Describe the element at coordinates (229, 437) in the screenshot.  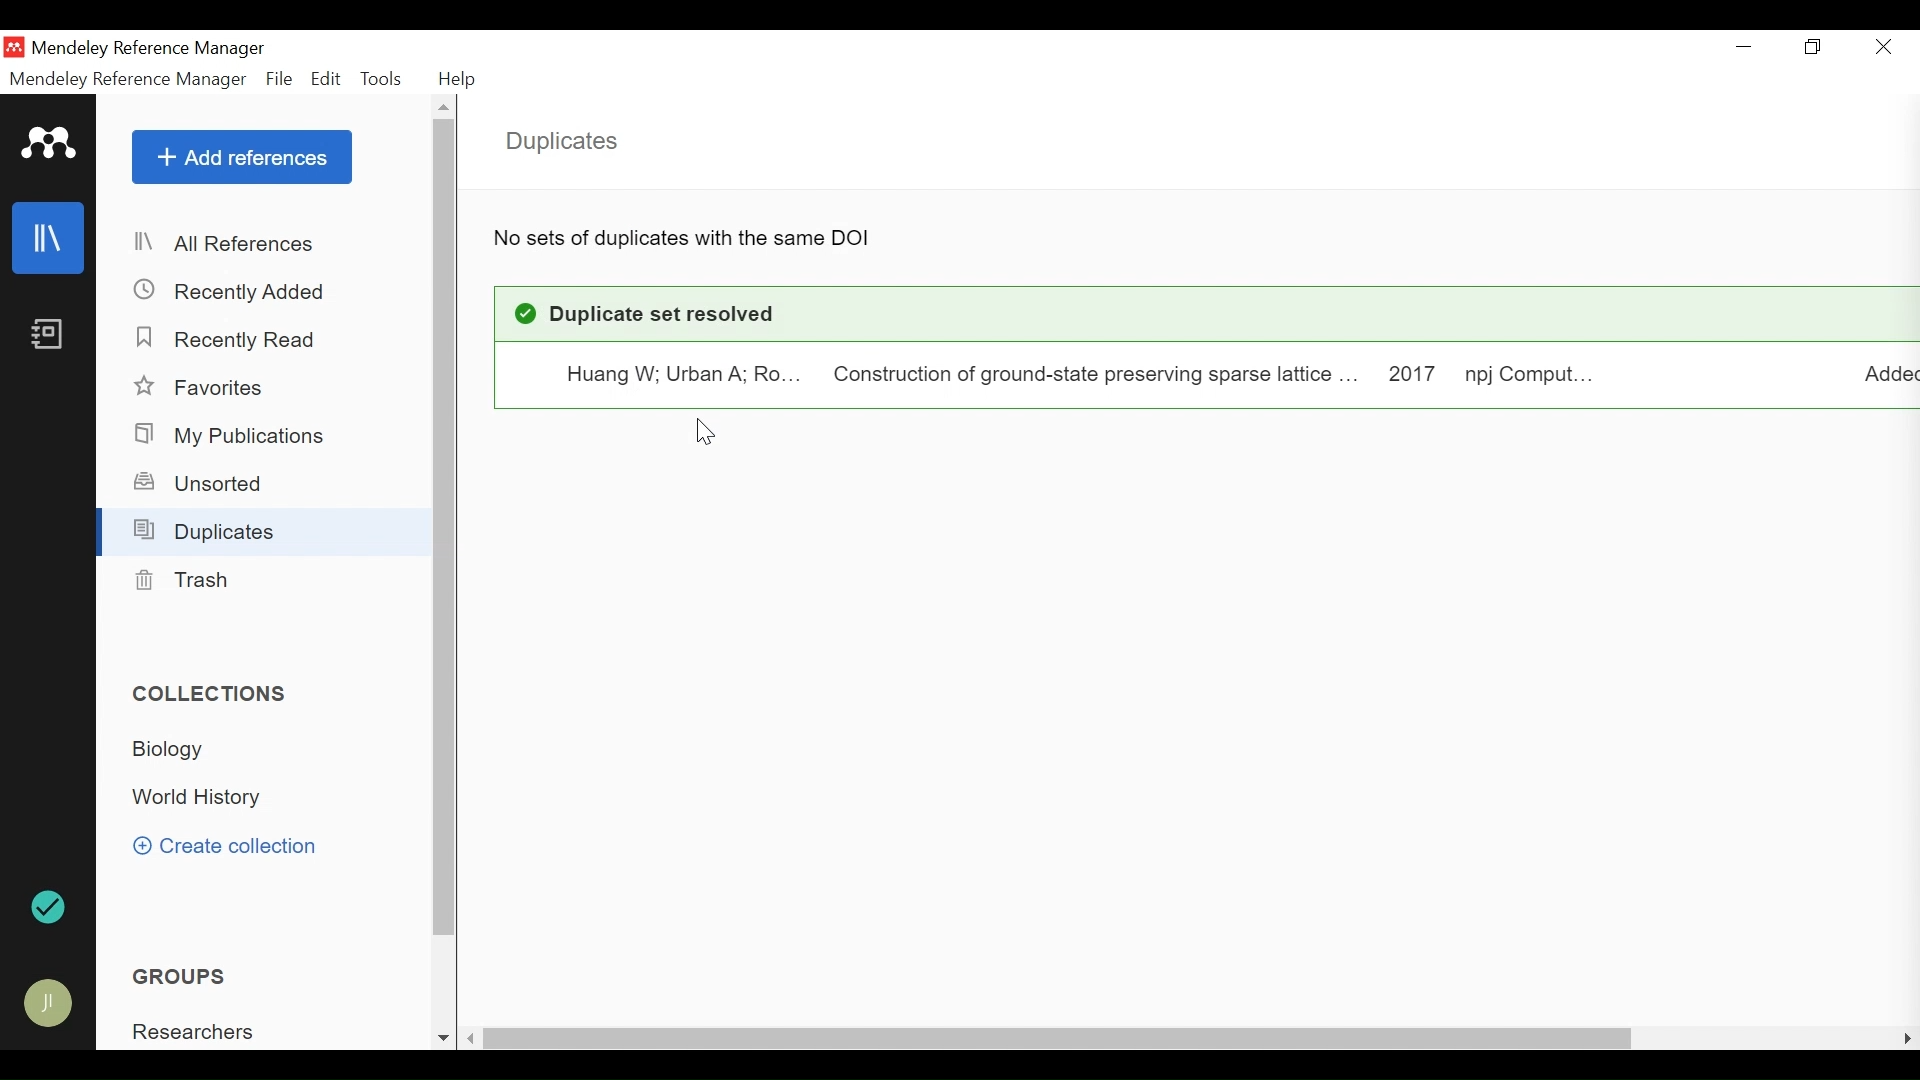
I see `My Publications` at that location.